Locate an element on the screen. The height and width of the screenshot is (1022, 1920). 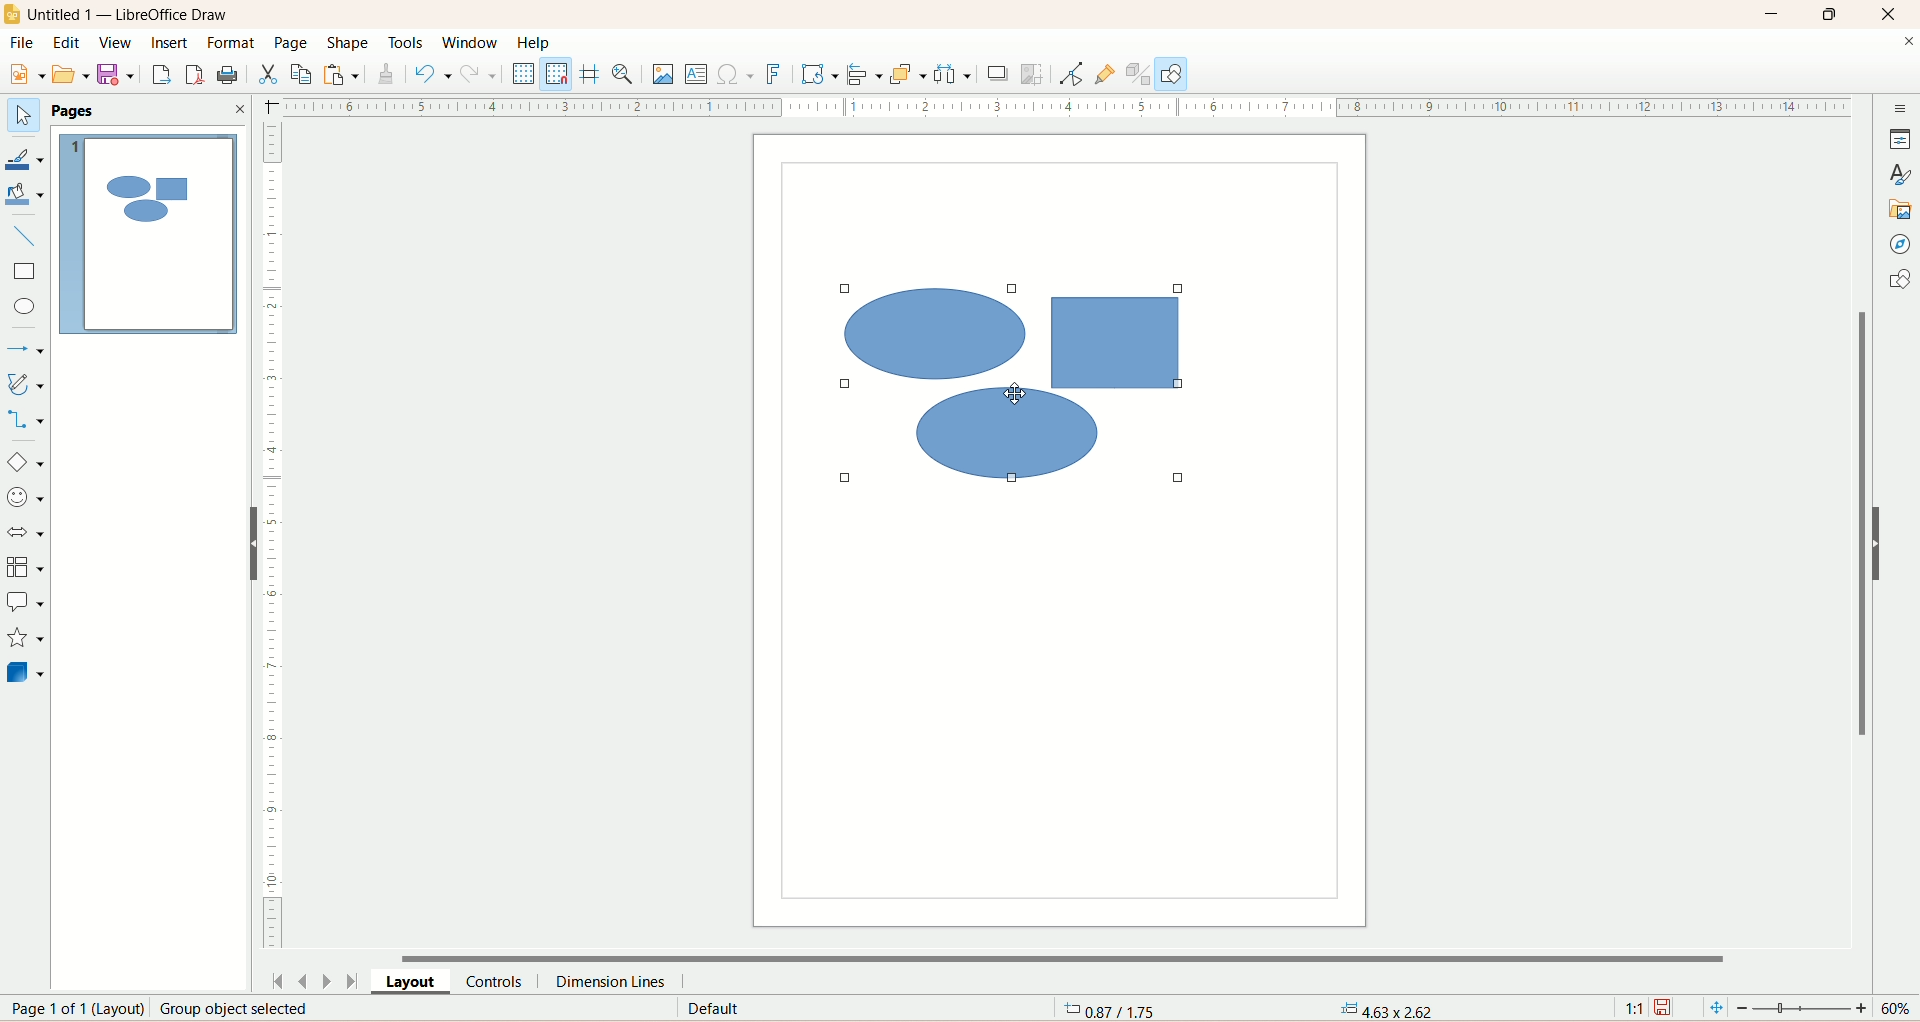
insert text box is located at coordinates (699, 76).